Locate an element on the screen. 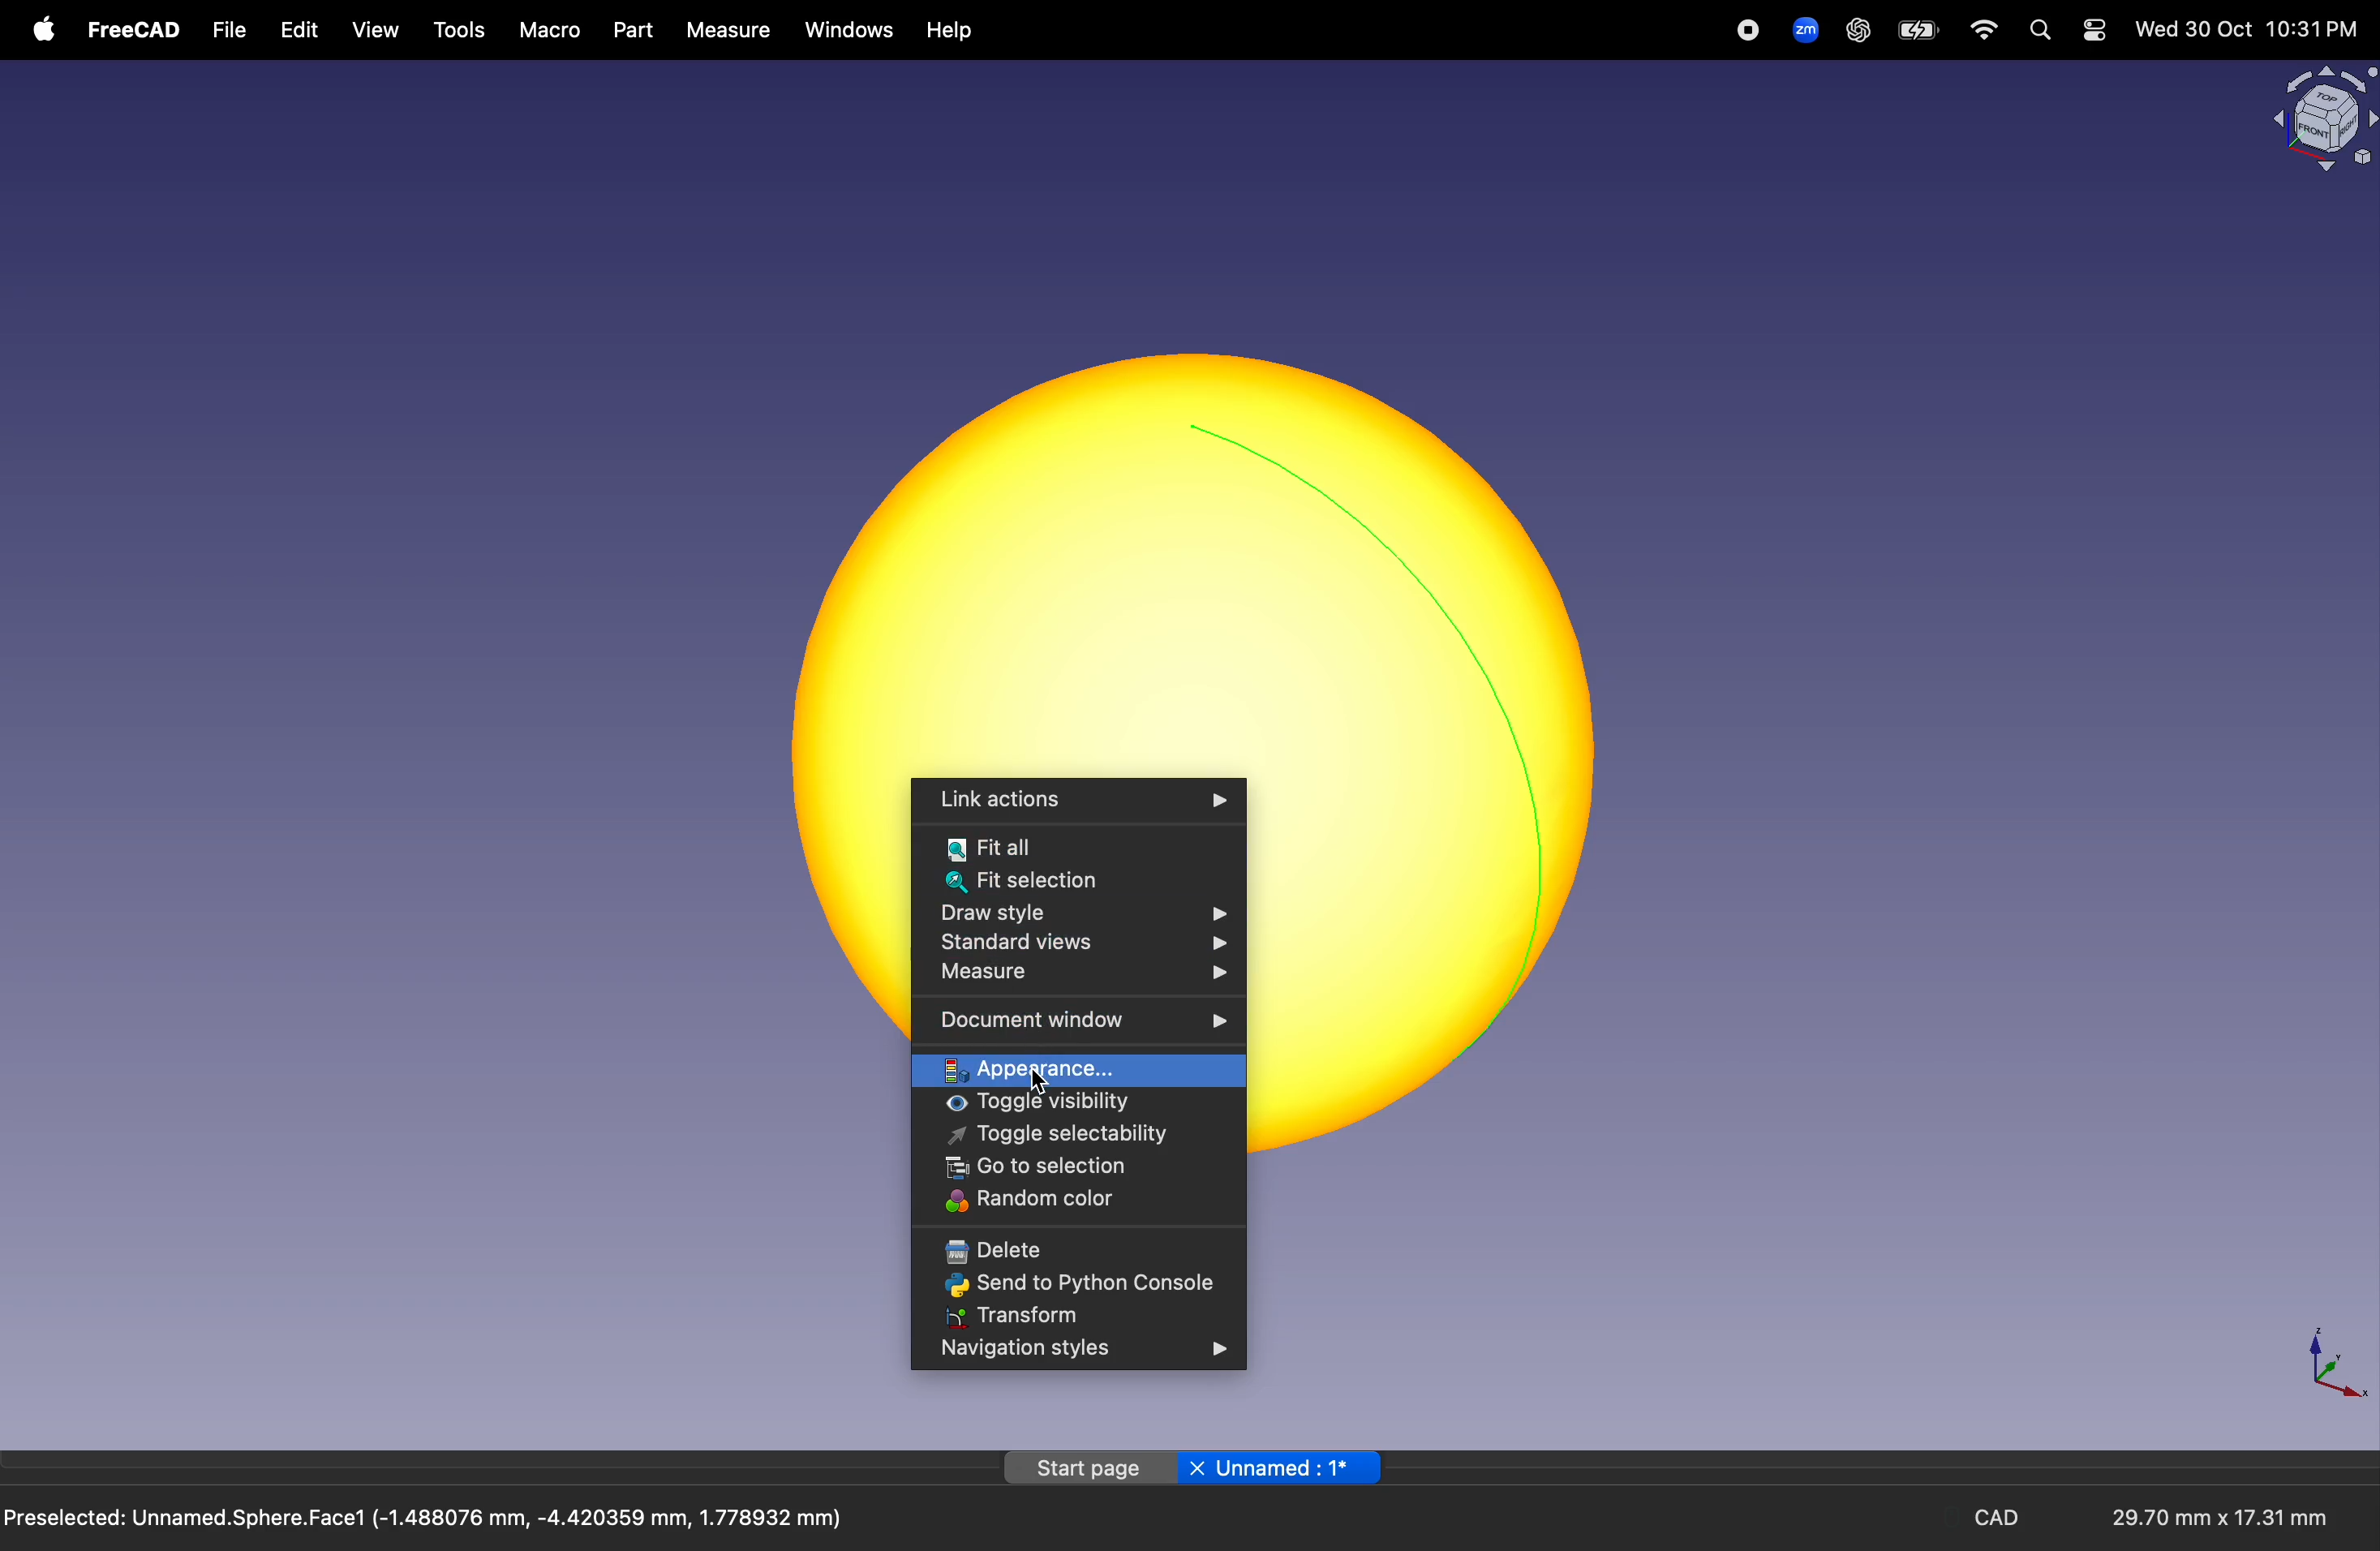 The height and width of the screenshot is (1551, 2380). Wed 30 Oct 10:31 PM is located at coordinates (2244, 30).